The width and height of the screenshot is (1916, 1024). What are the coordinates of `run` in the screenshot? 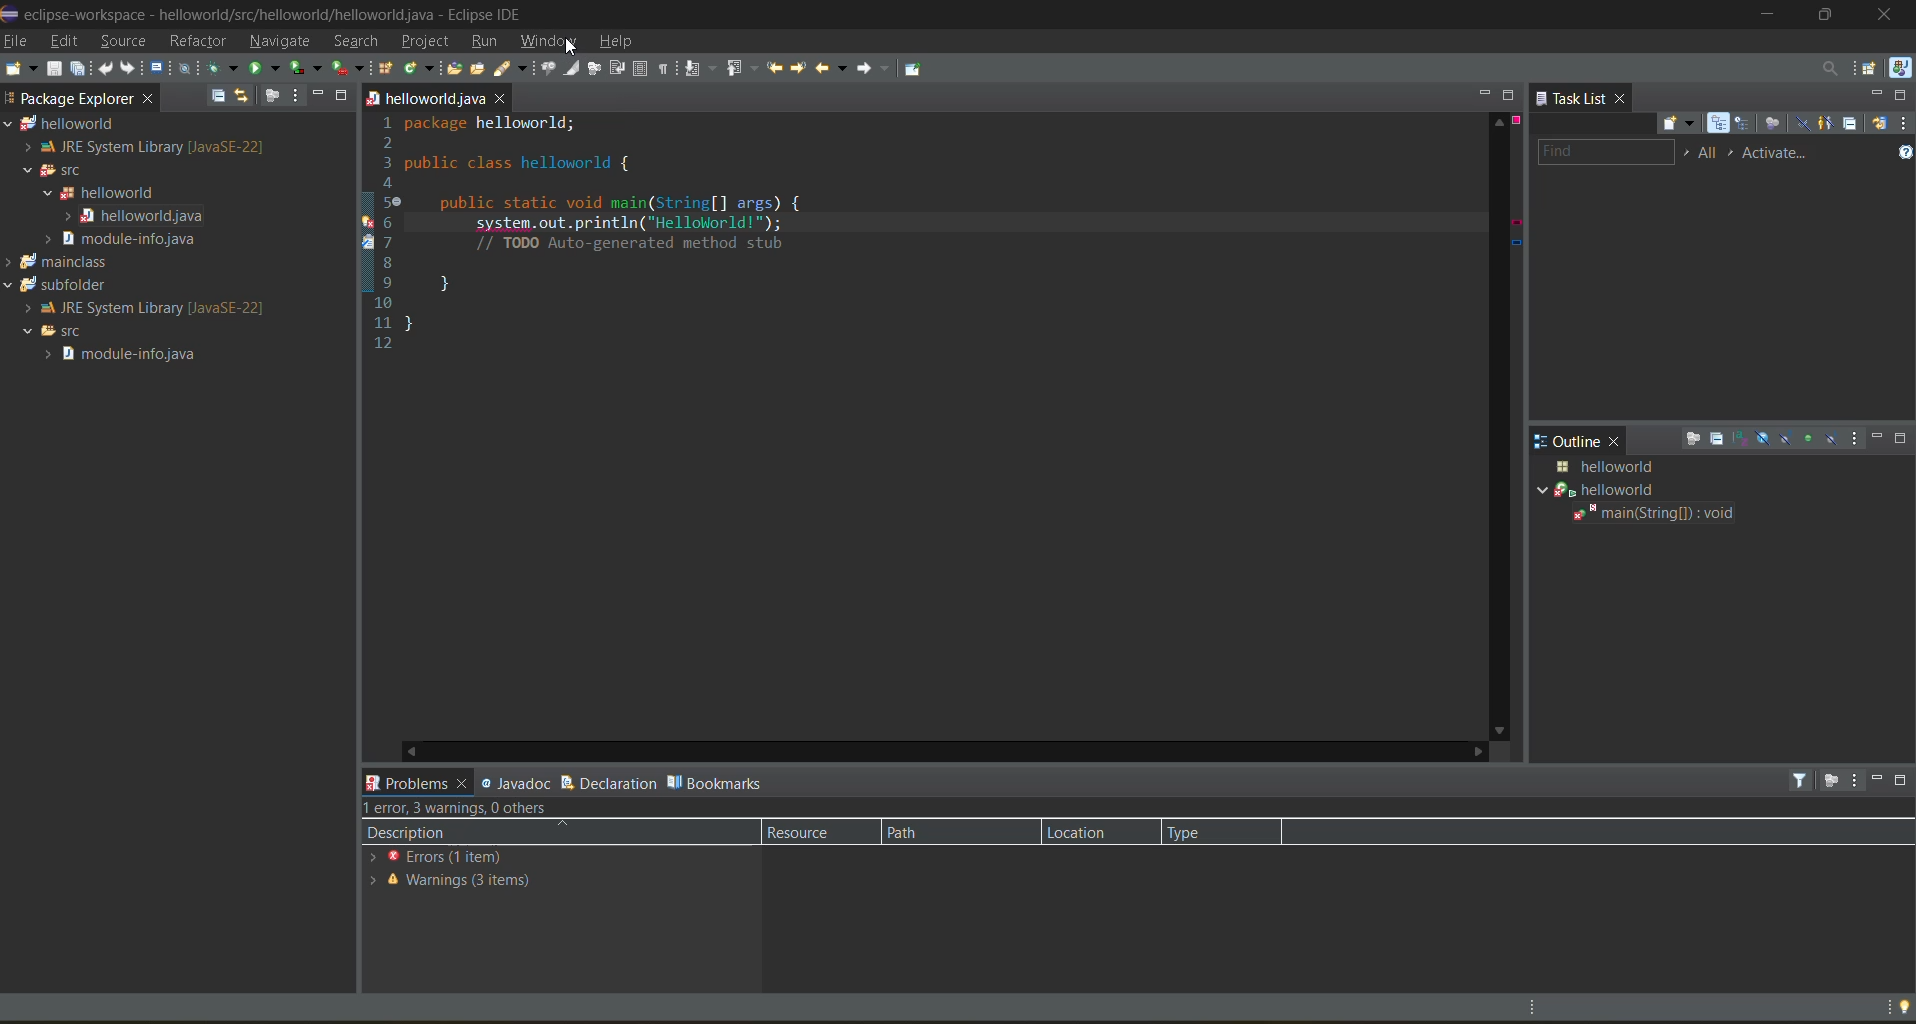 It's located at (486, 42).